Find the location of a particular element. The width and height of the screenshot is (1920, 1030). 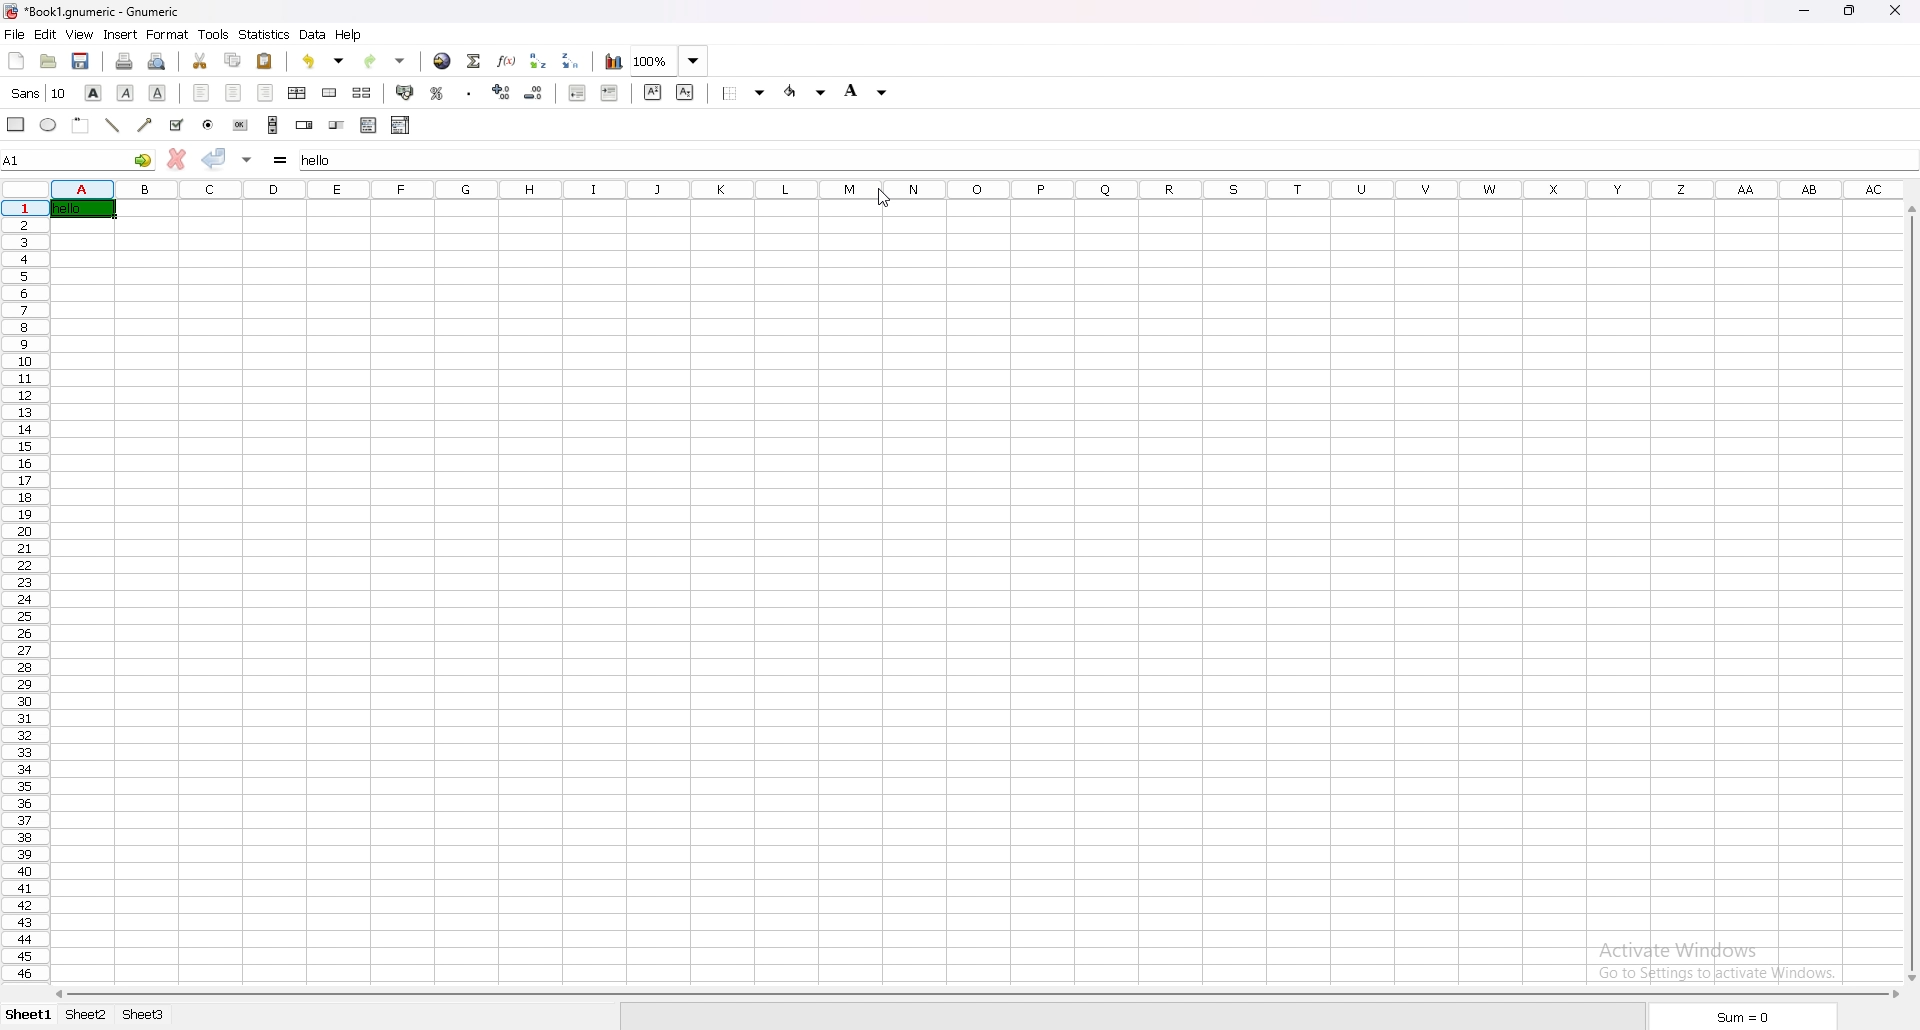

sort descending is located at coordinates (572, 61).